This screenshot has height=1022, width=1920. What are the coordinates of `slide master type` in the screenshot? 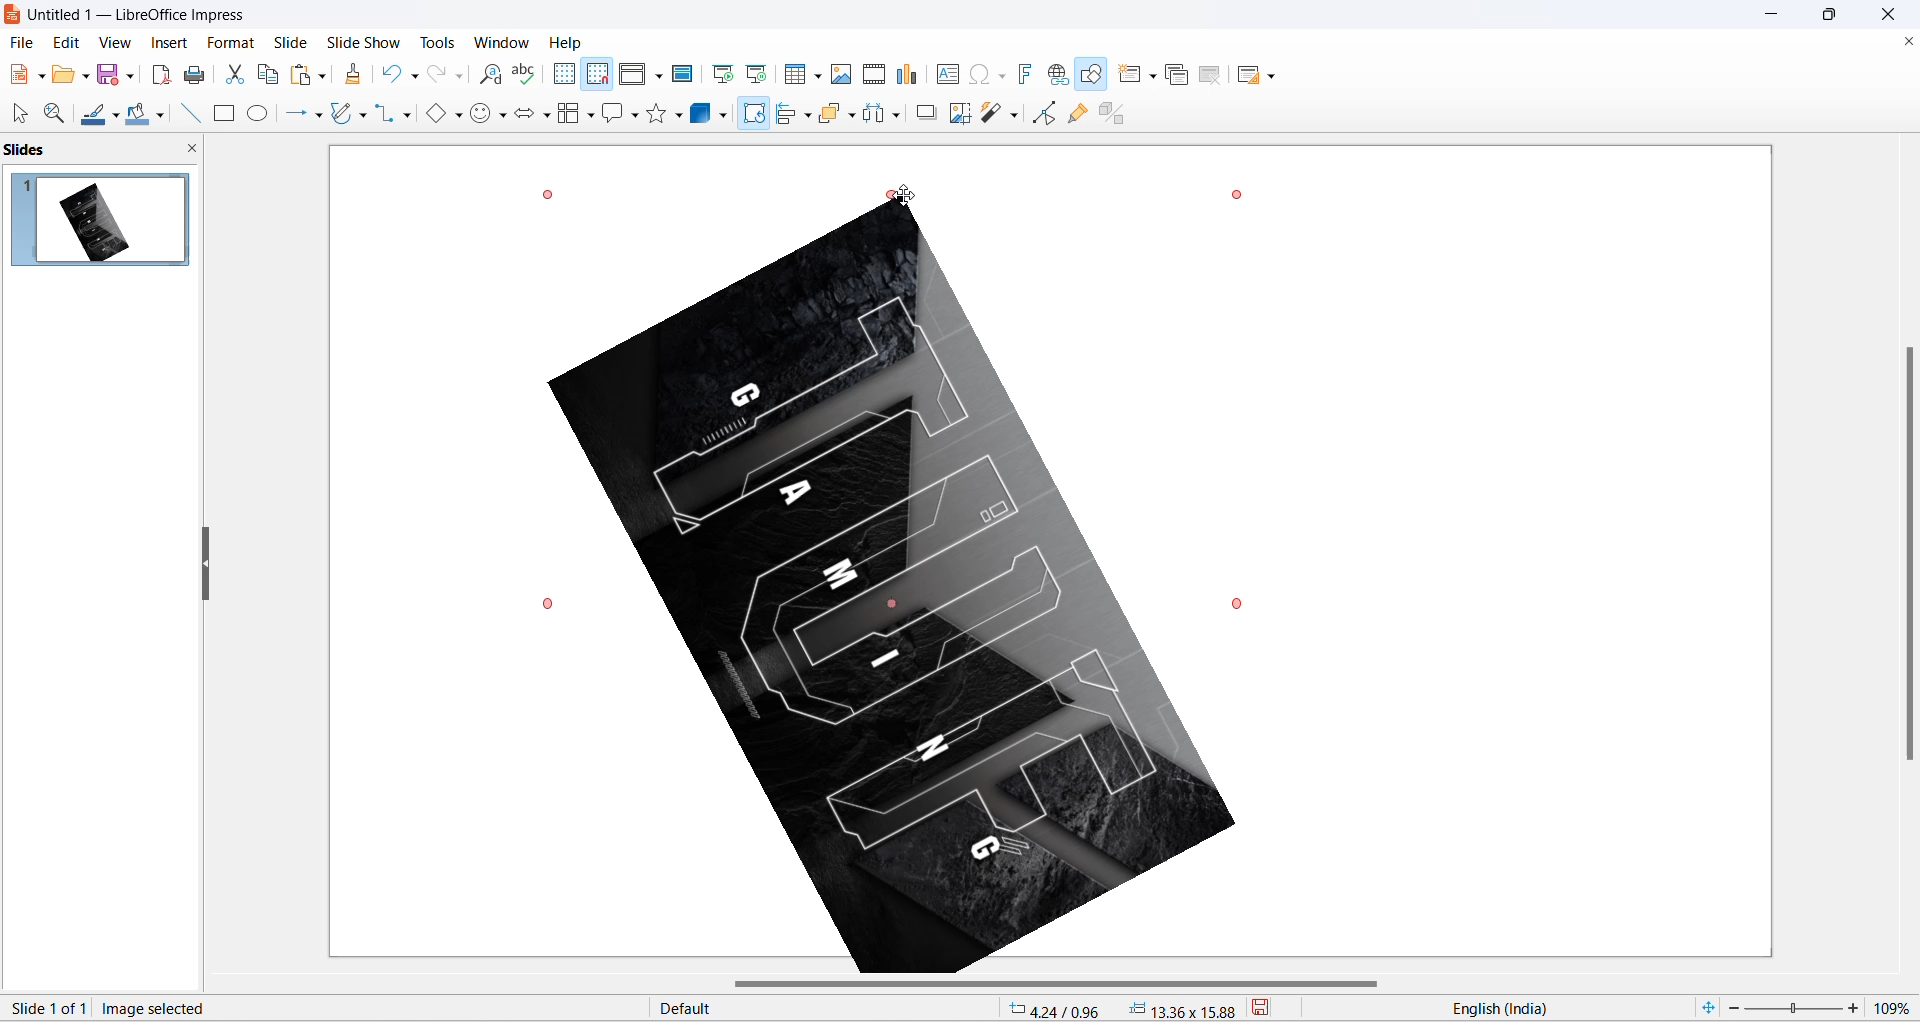 It's located at (827, 1009).